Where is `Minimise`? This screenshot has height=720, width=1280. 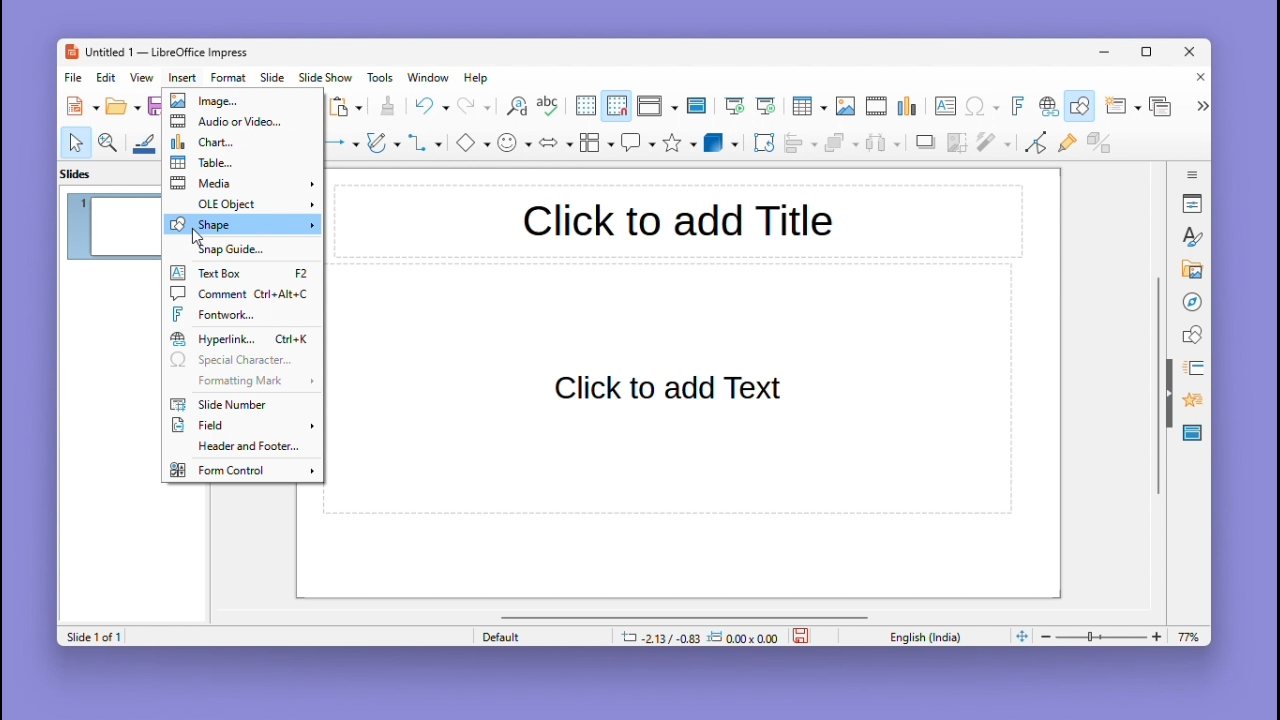 Minimise is located at coordinates (1107, 51).